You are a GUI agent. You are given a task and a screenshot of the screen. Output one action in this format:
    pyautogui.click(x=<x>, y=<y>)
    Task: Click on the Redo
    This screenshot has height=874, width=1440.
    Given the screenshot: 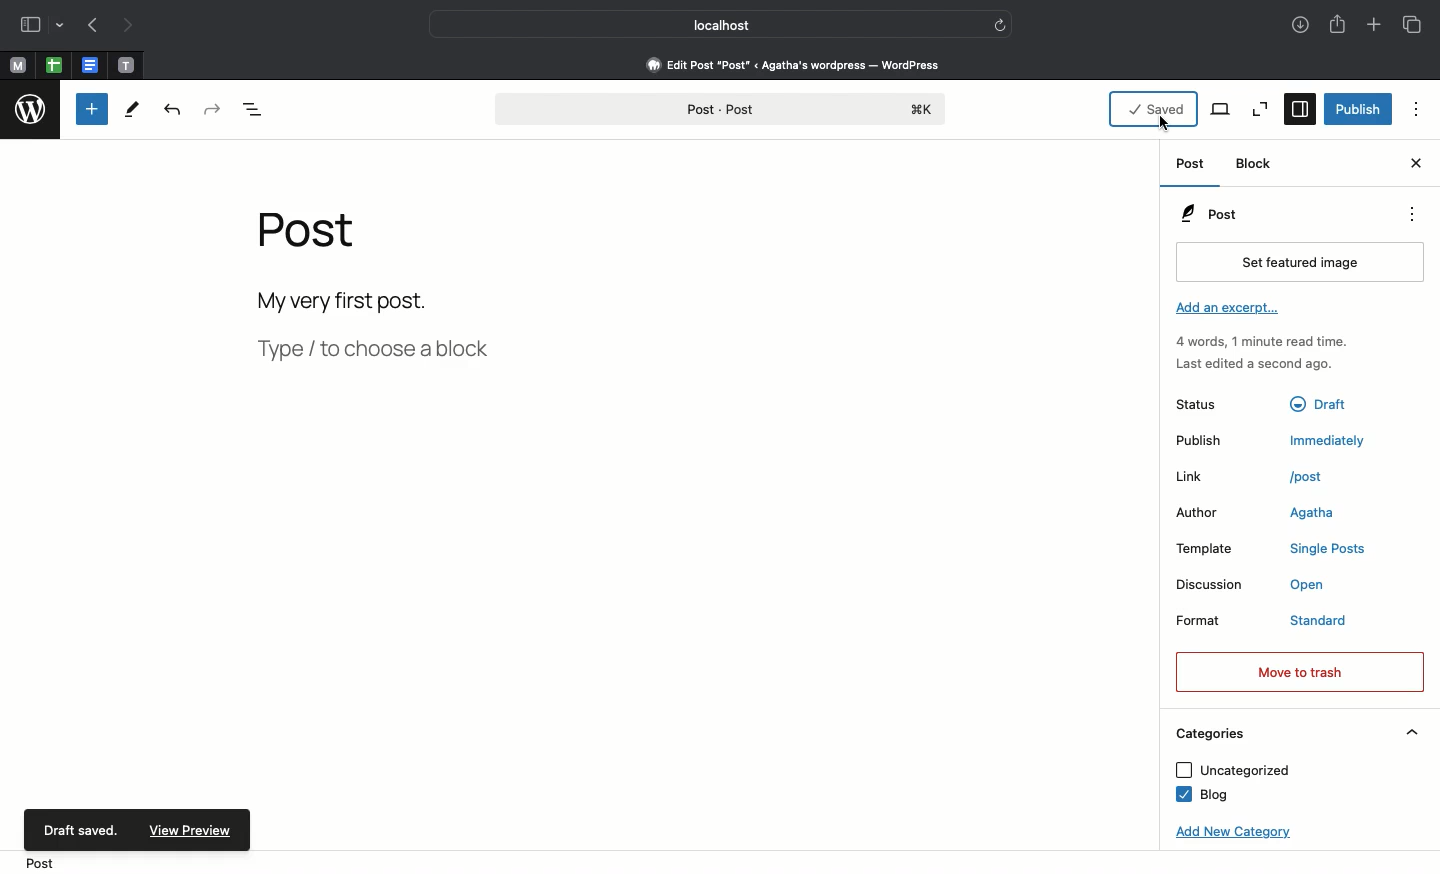 What is the action you would take?
    pyautogui.click(x=213, y=110)
    